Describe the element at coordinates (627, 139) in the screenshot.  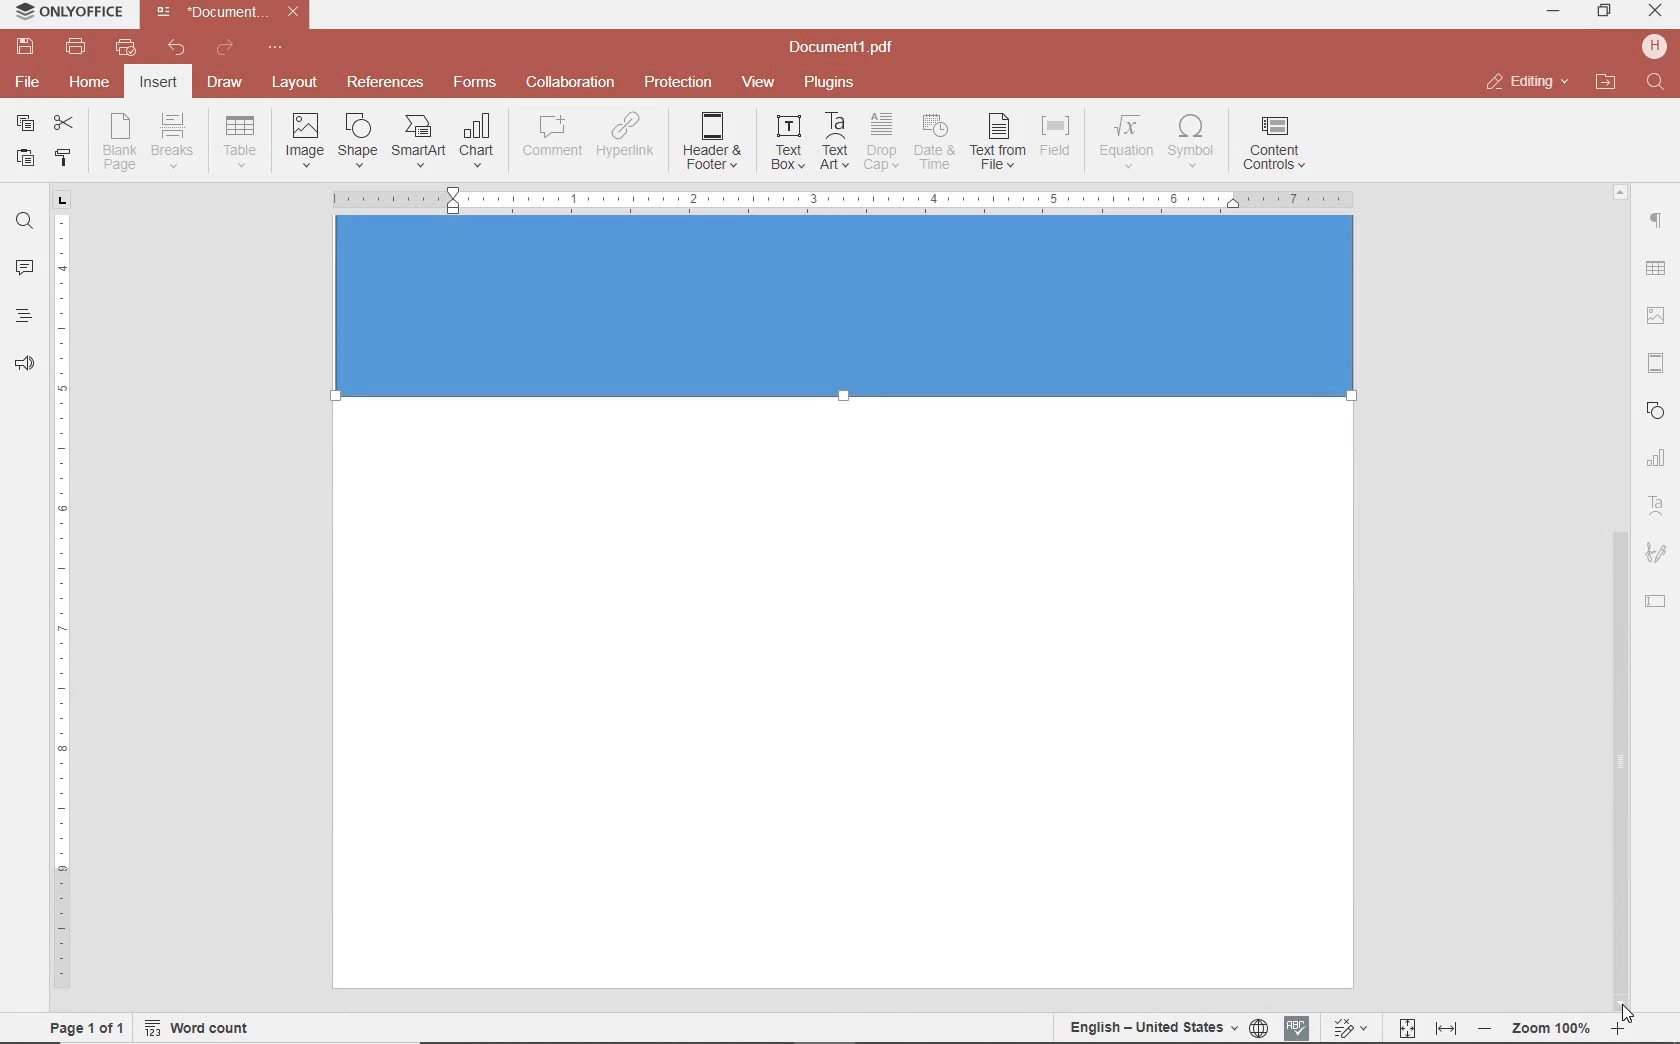
I see `ADD HYPERLINK` at that location.